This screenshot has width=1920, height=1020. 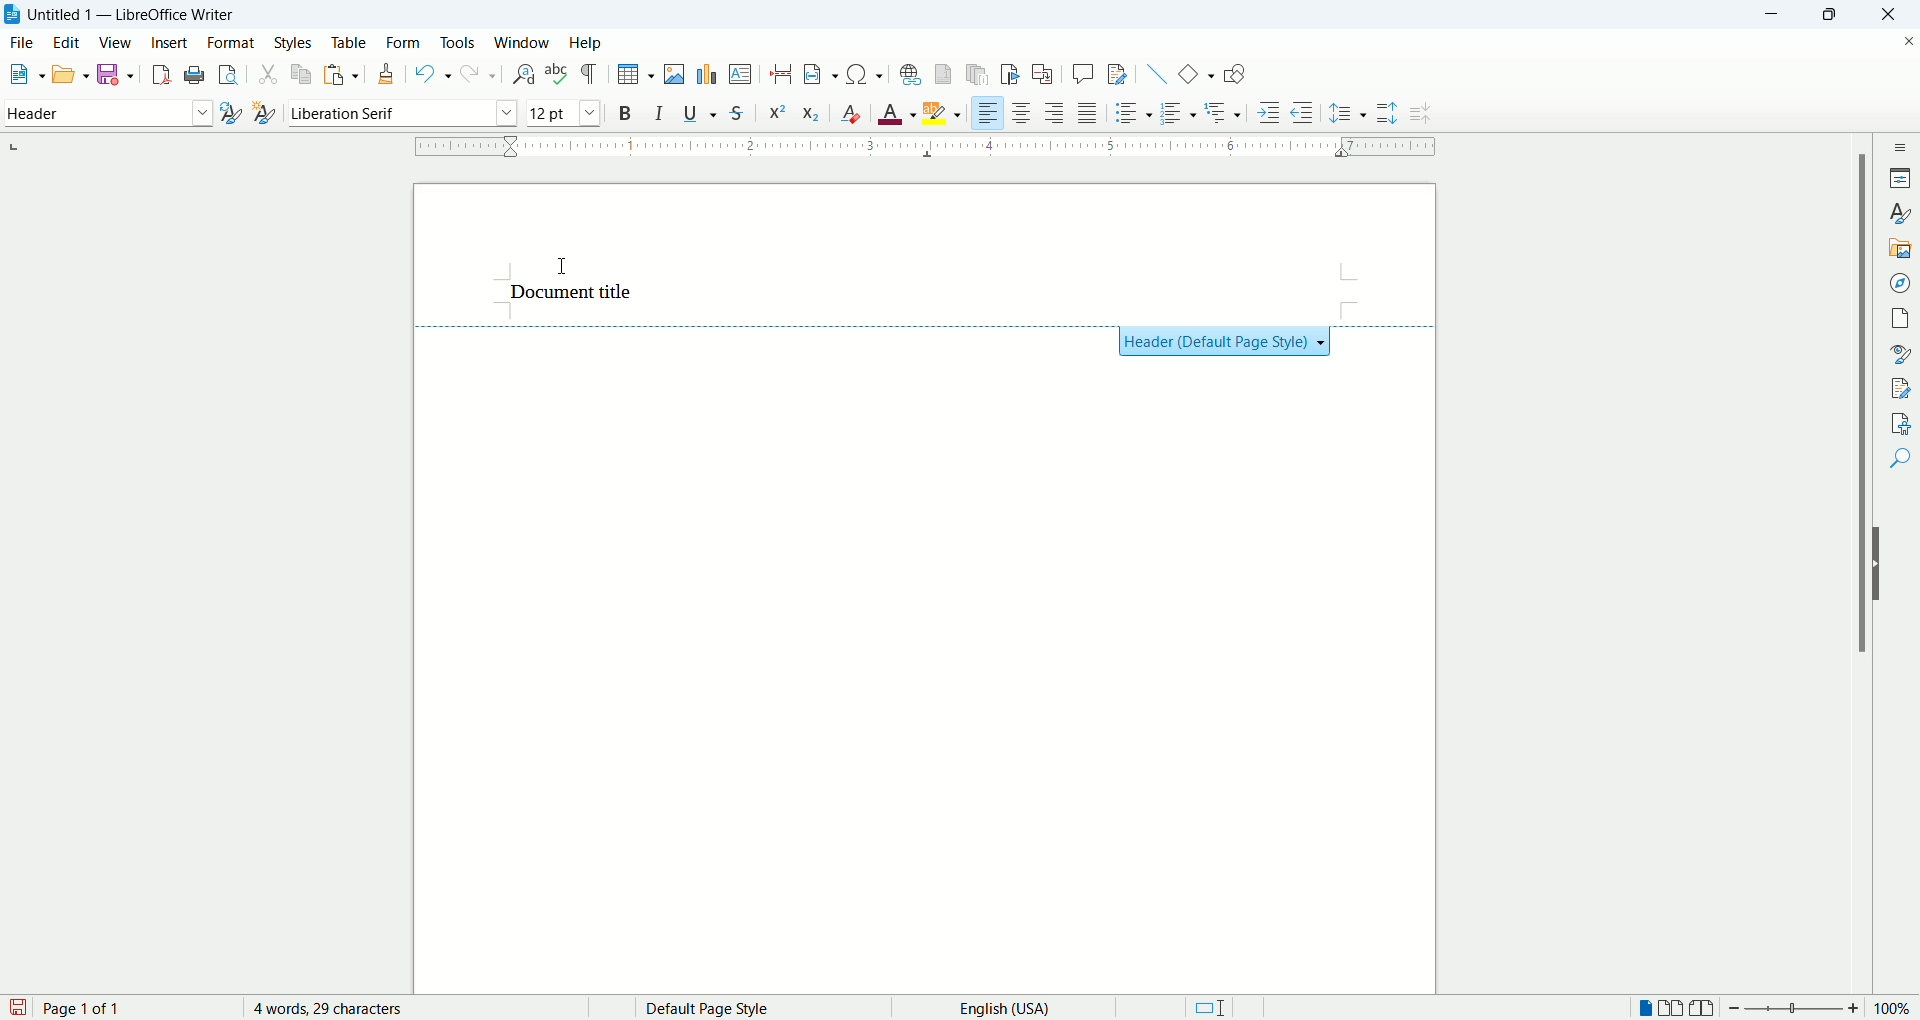 What do you see at coordinates (289, 44) in the screenshot?
I see `styles` at bounding box center [289, 44].